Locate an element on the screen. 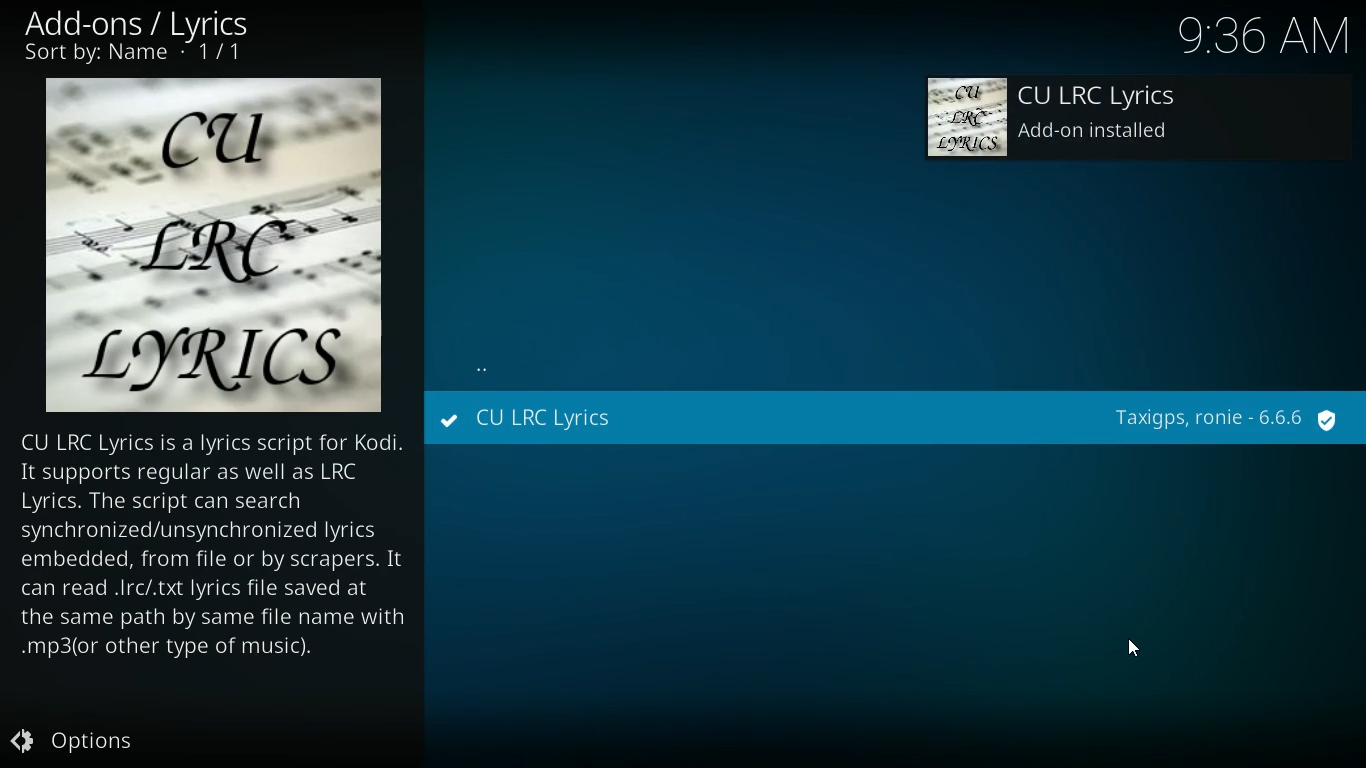 This screenshot has width=1366, height=768. Sort by: Name is located at coordinates (137, 54).